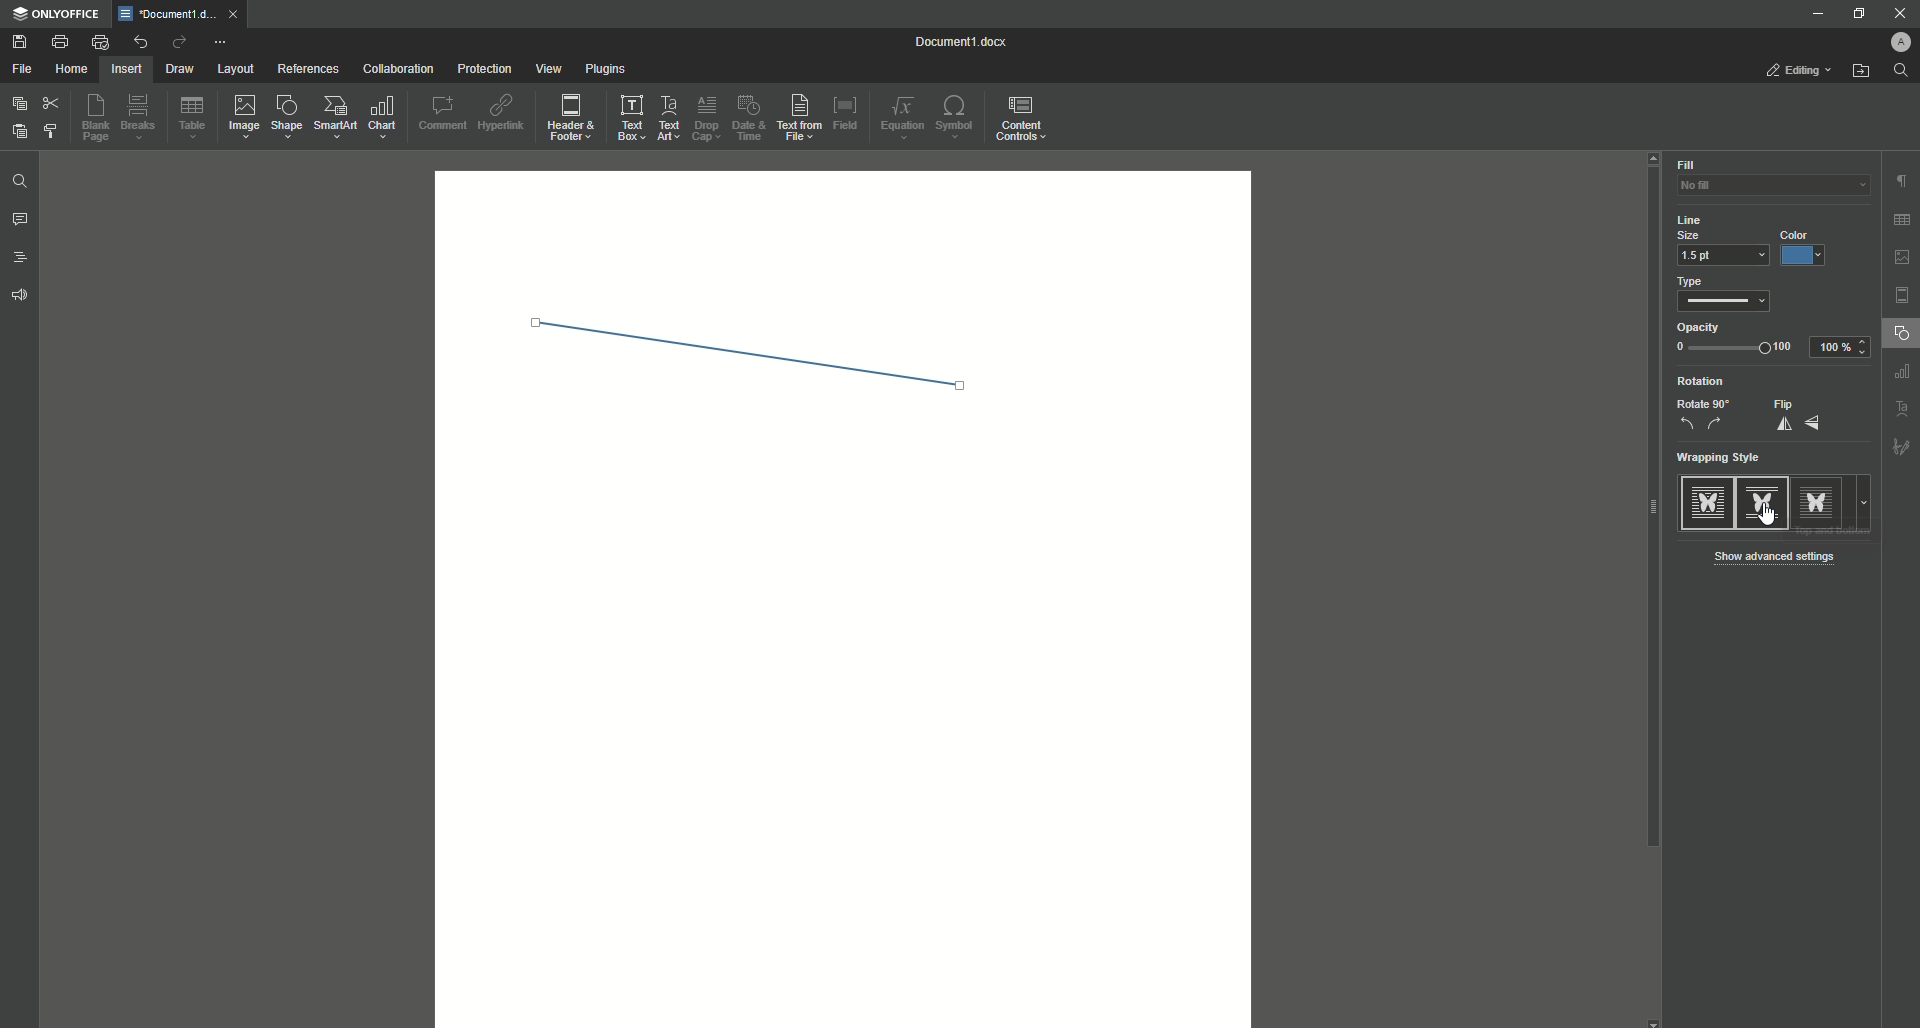  What do you see at coordinates (1901, 13) in the screenshot?
I see `Close` at bounding box center [1901, 13].